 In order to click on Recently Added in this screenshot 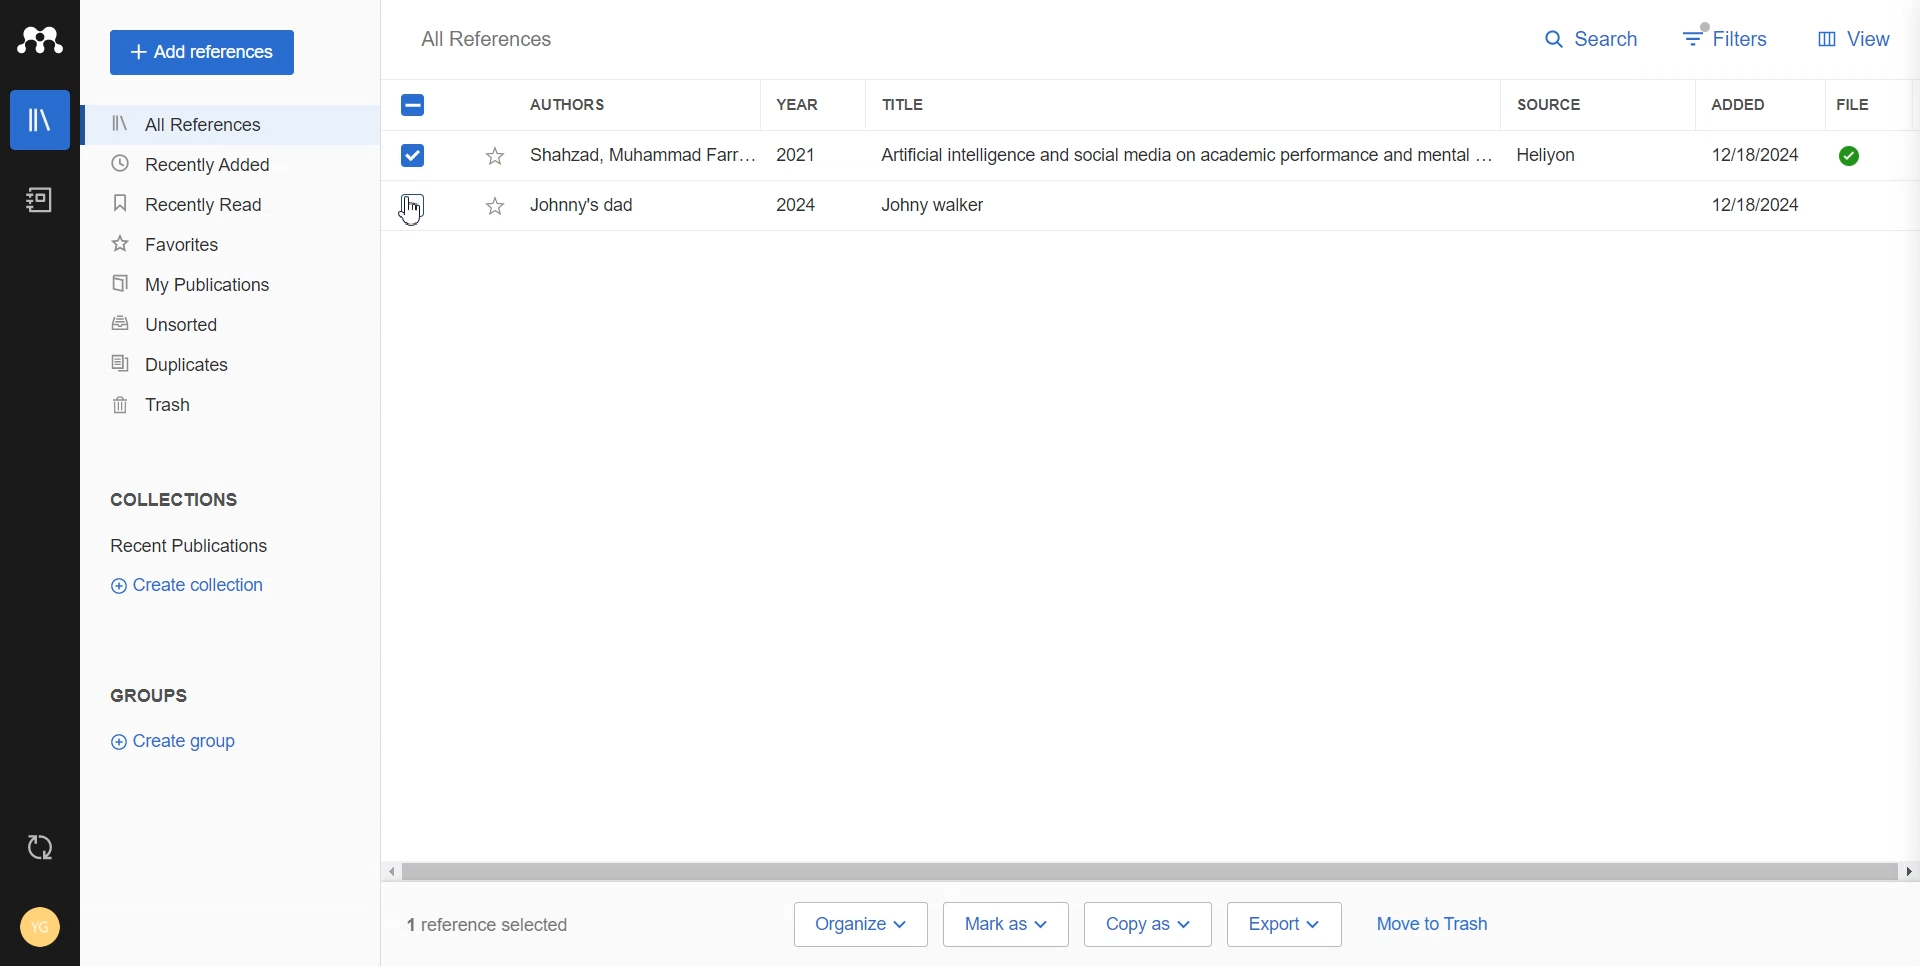, I will do `click(223, 165)`.